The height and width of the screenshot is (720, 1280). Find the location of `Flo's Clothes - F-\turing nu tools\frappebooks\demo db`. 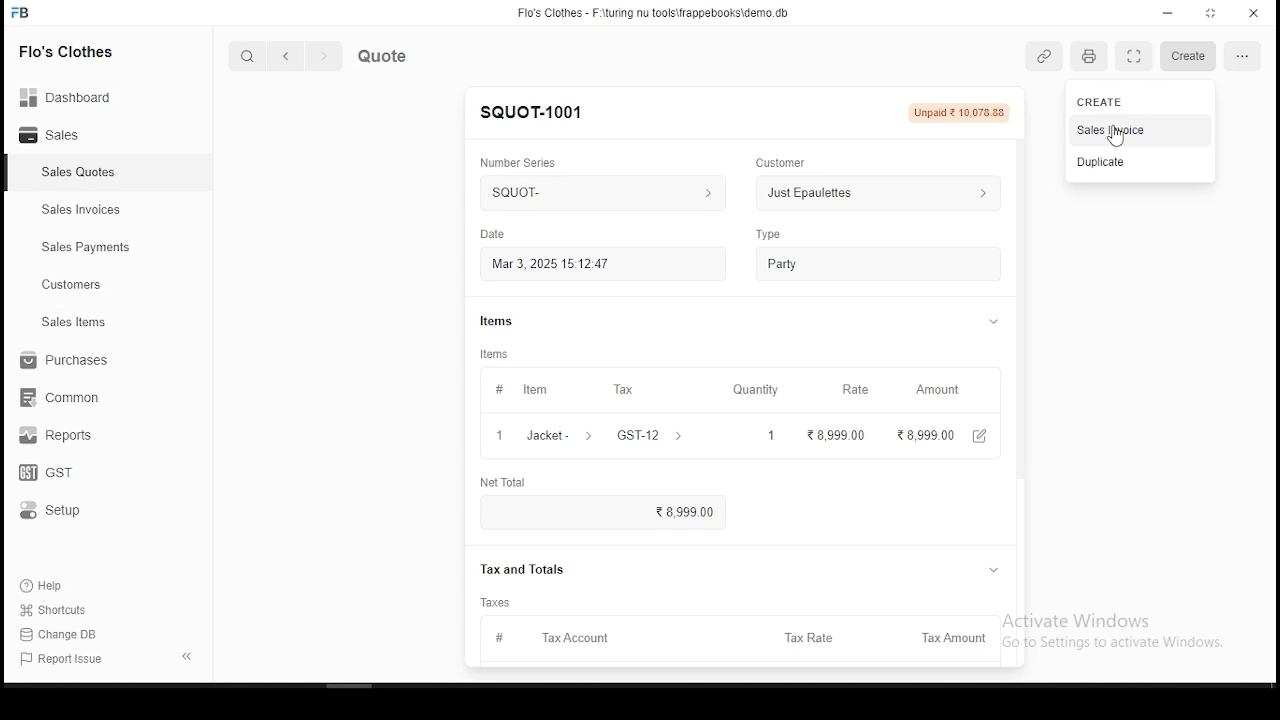

Flo's Clothes - F-\turing nu tools\frappebooks\demo db is located at coordinates (655, 12).